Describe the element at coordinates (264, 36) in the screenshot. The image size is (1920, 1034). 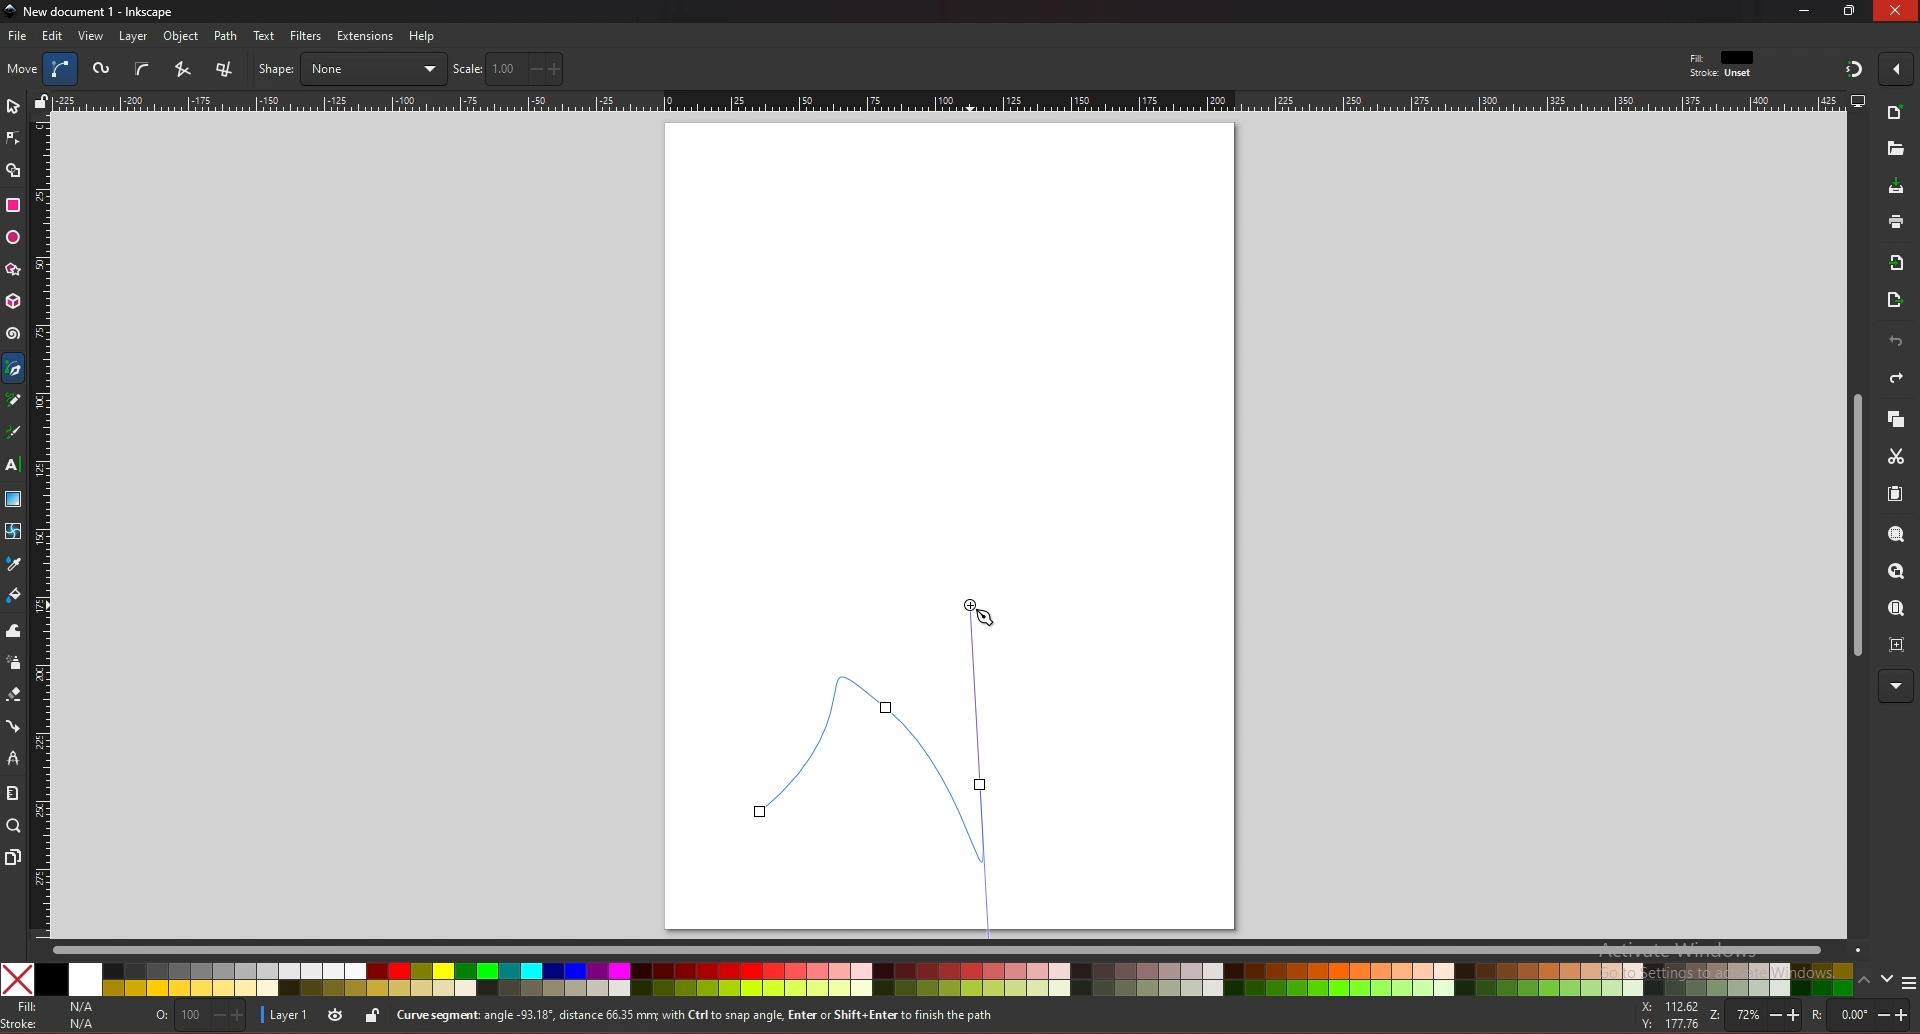
I see `text` at that location.